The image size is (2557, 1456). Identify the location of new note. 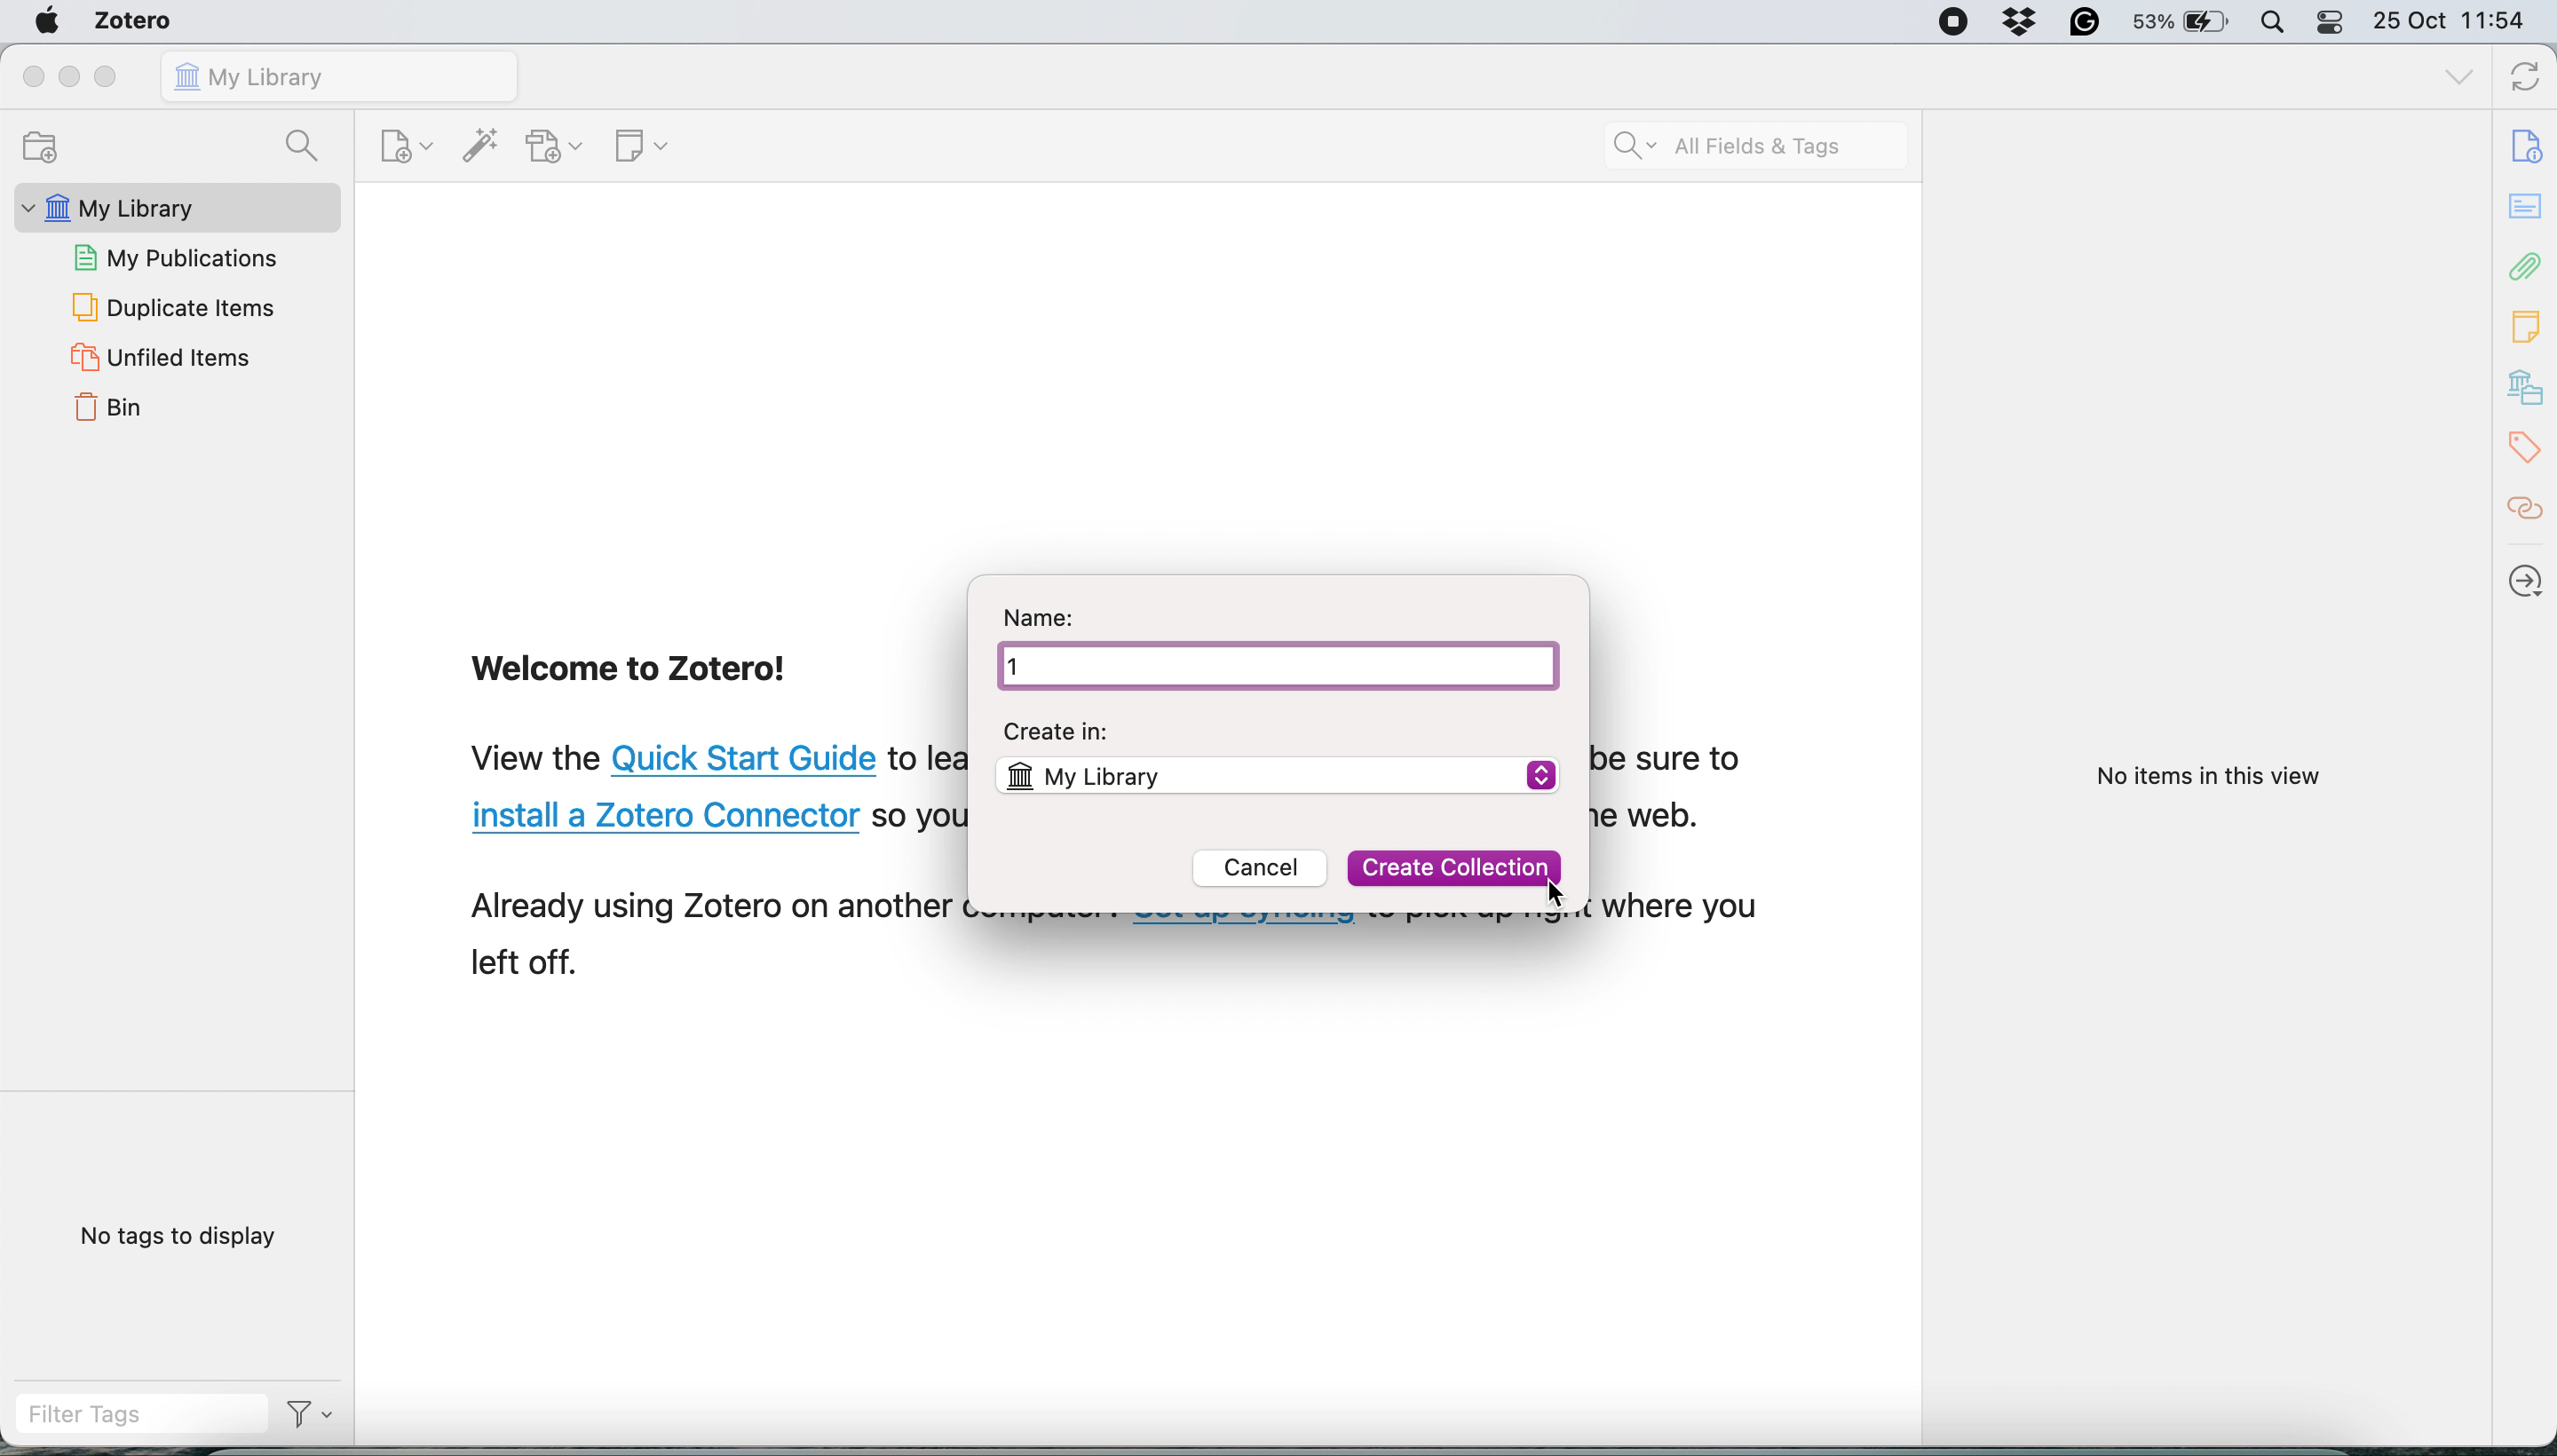
(640, 148).